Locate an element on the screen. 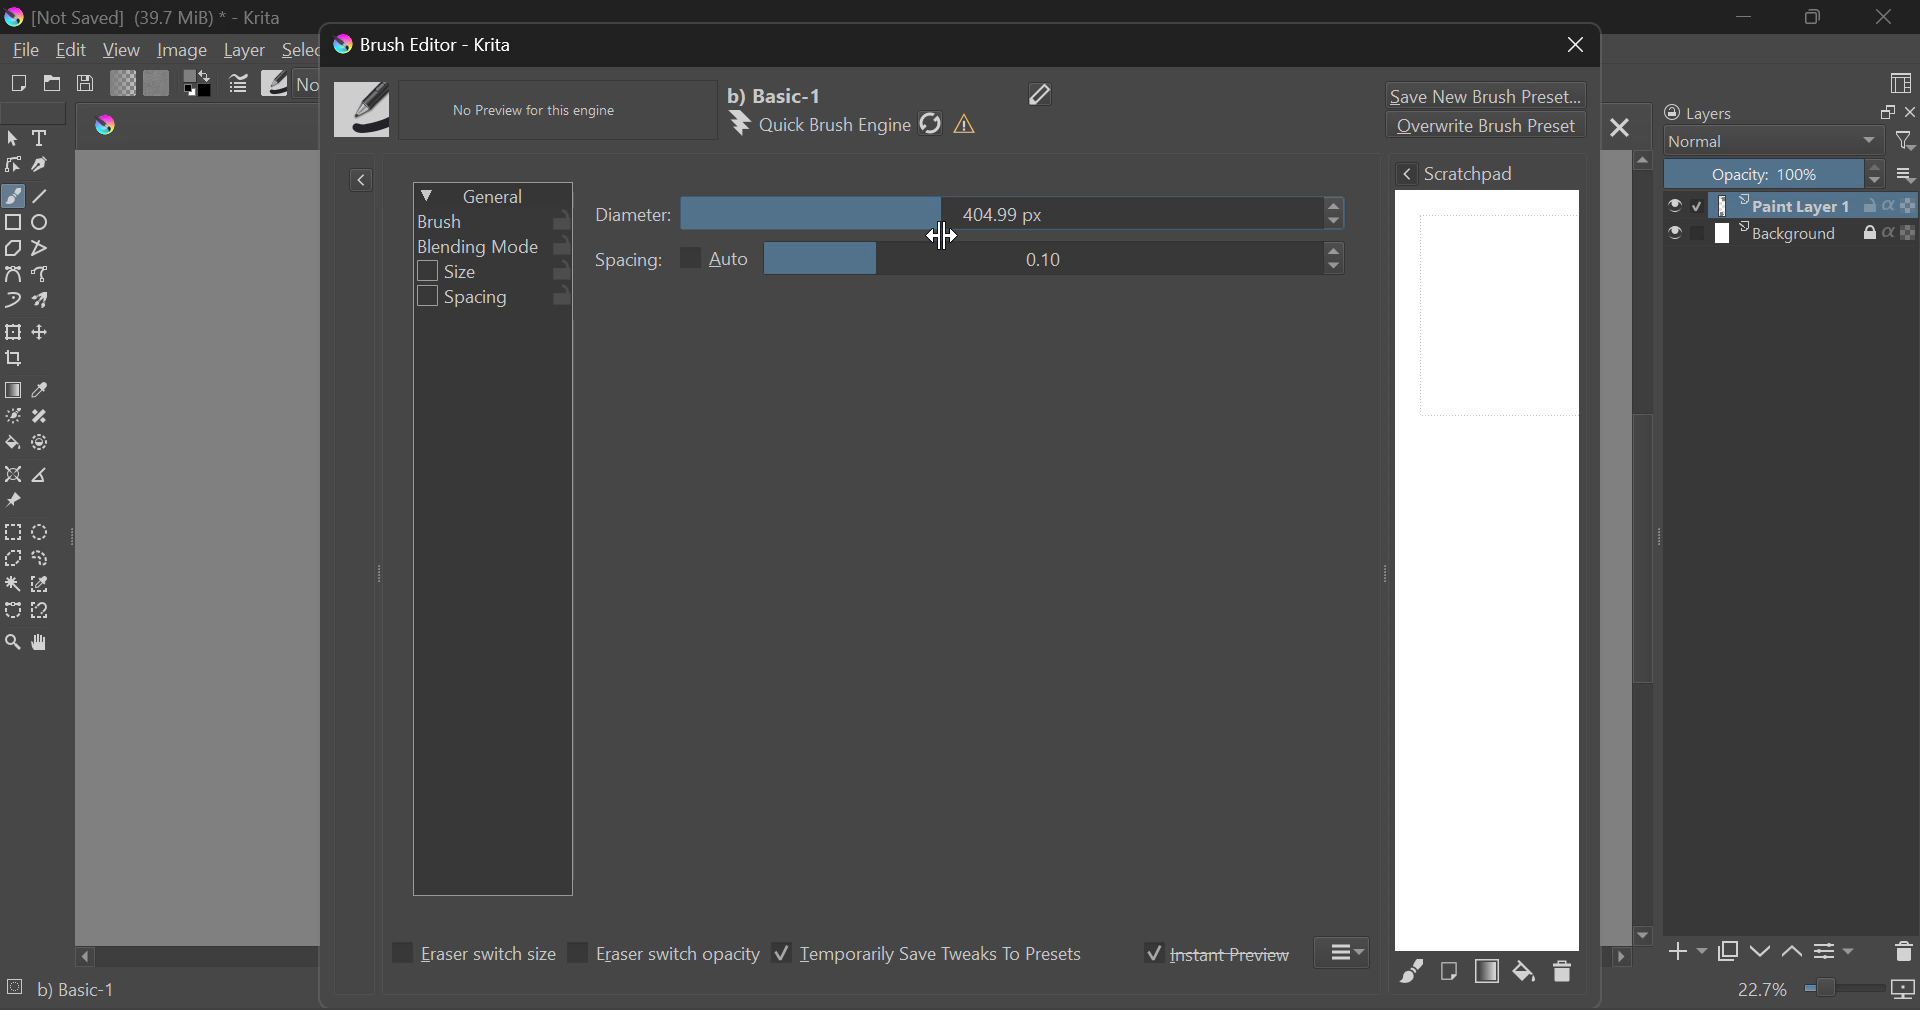  Delete is located at coordinates (1562, 976).